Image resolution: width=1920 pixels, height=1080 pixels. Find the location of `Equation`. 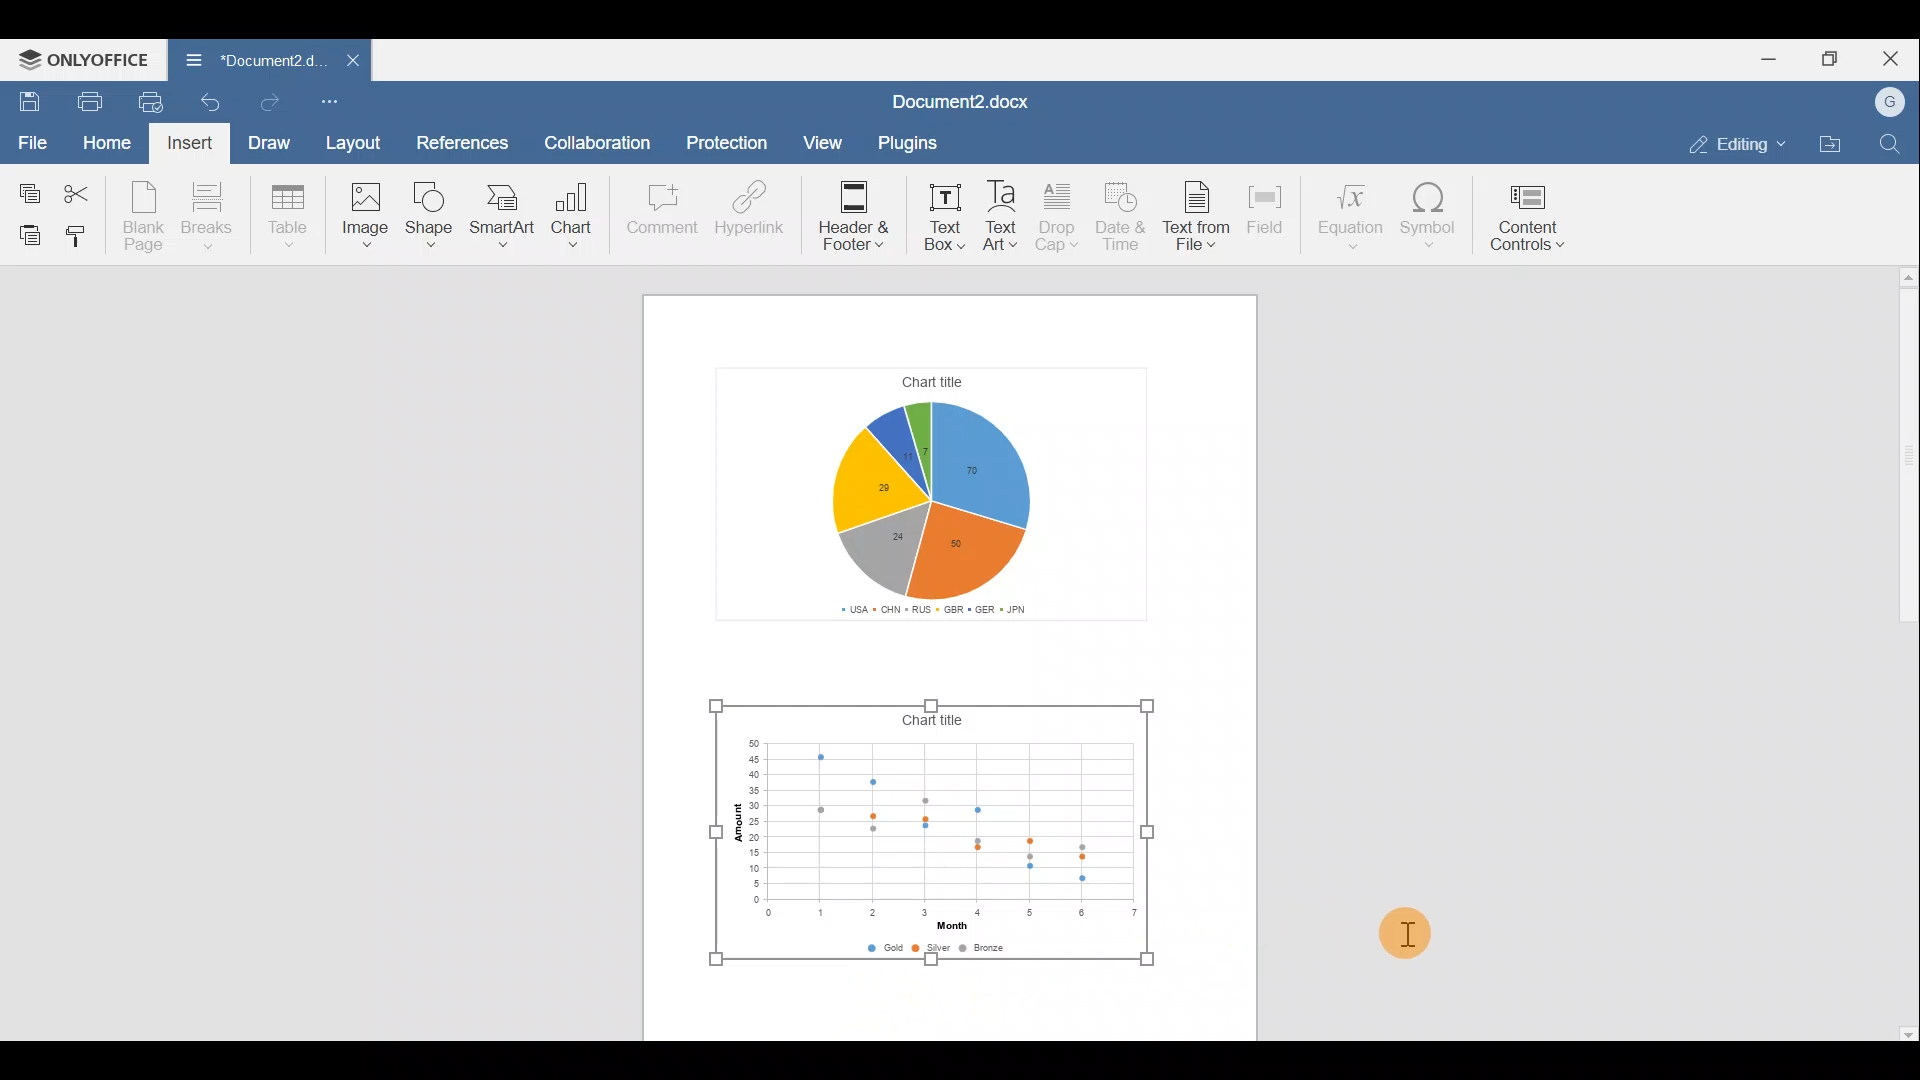

Equation is located at coordinates (1348, 215).